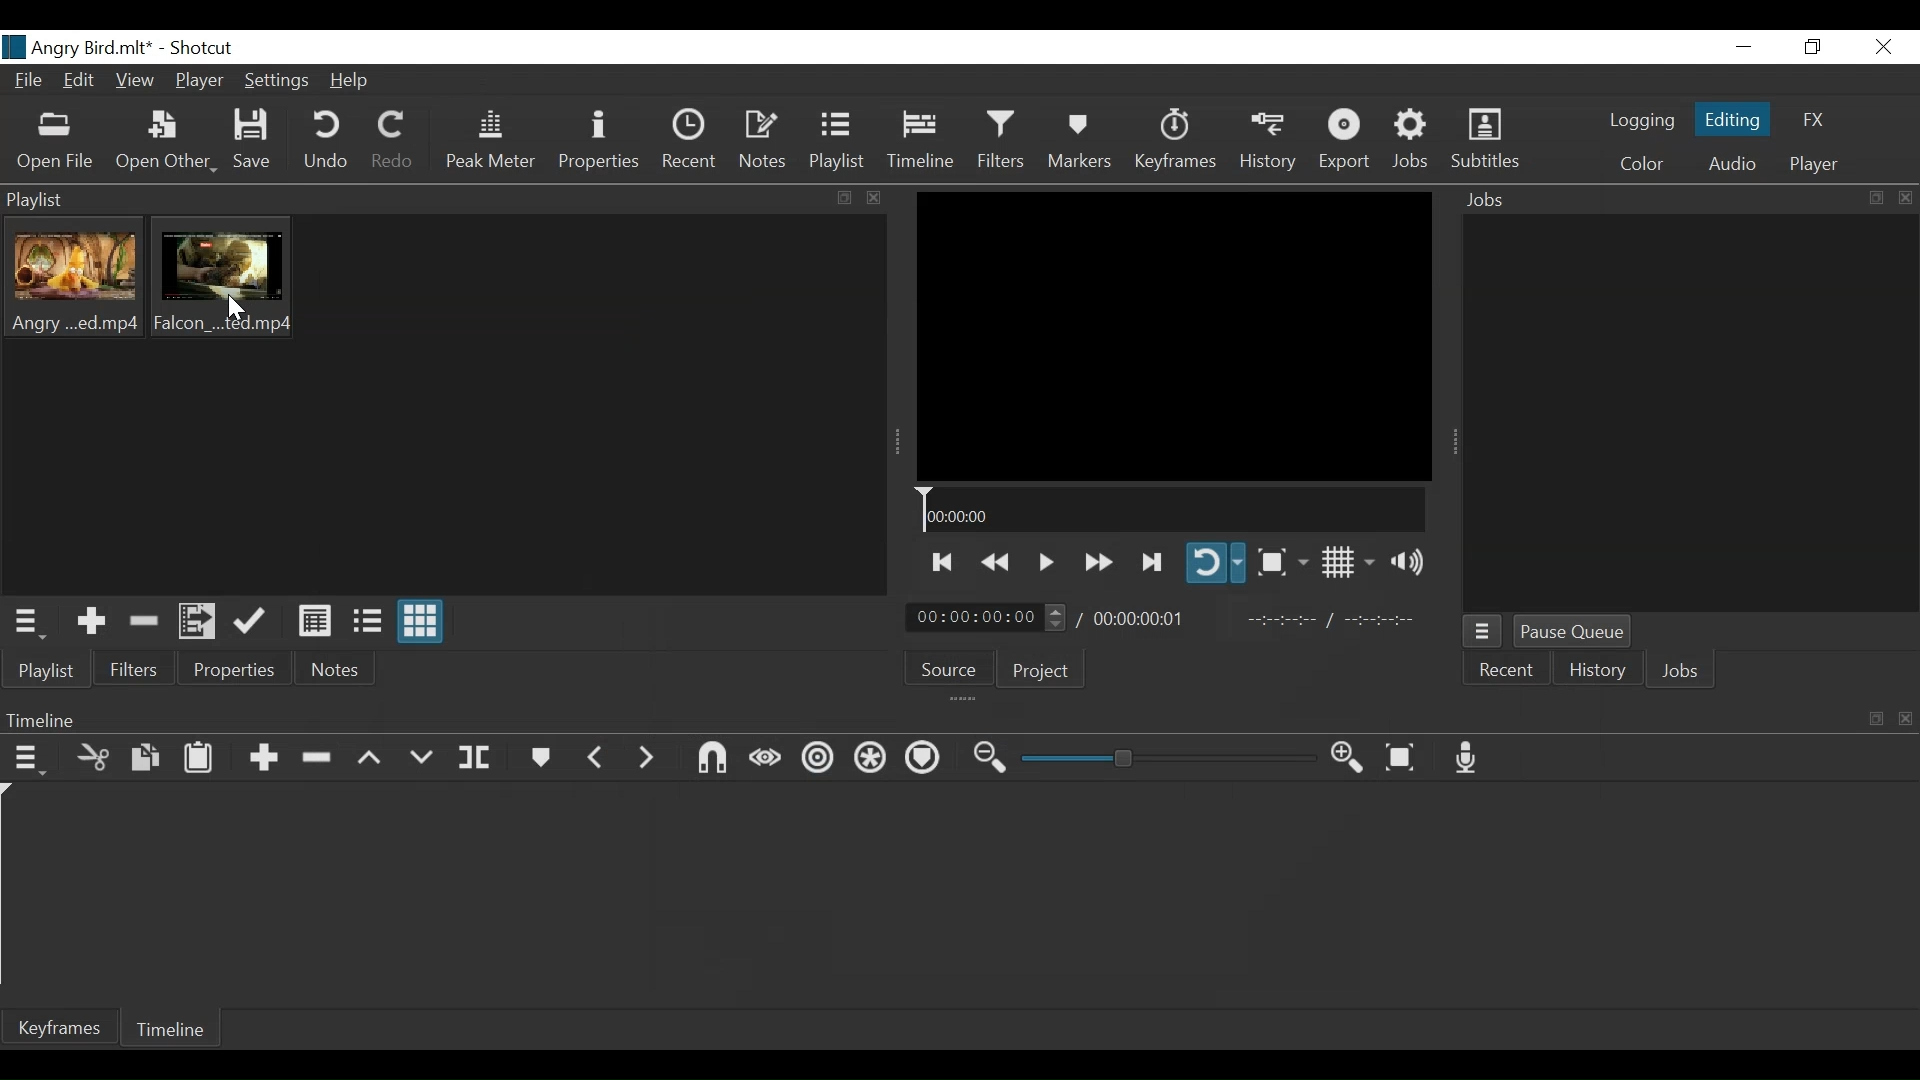 The image size is (1920, 1080). I want to click on View as details, so click(316, 623).